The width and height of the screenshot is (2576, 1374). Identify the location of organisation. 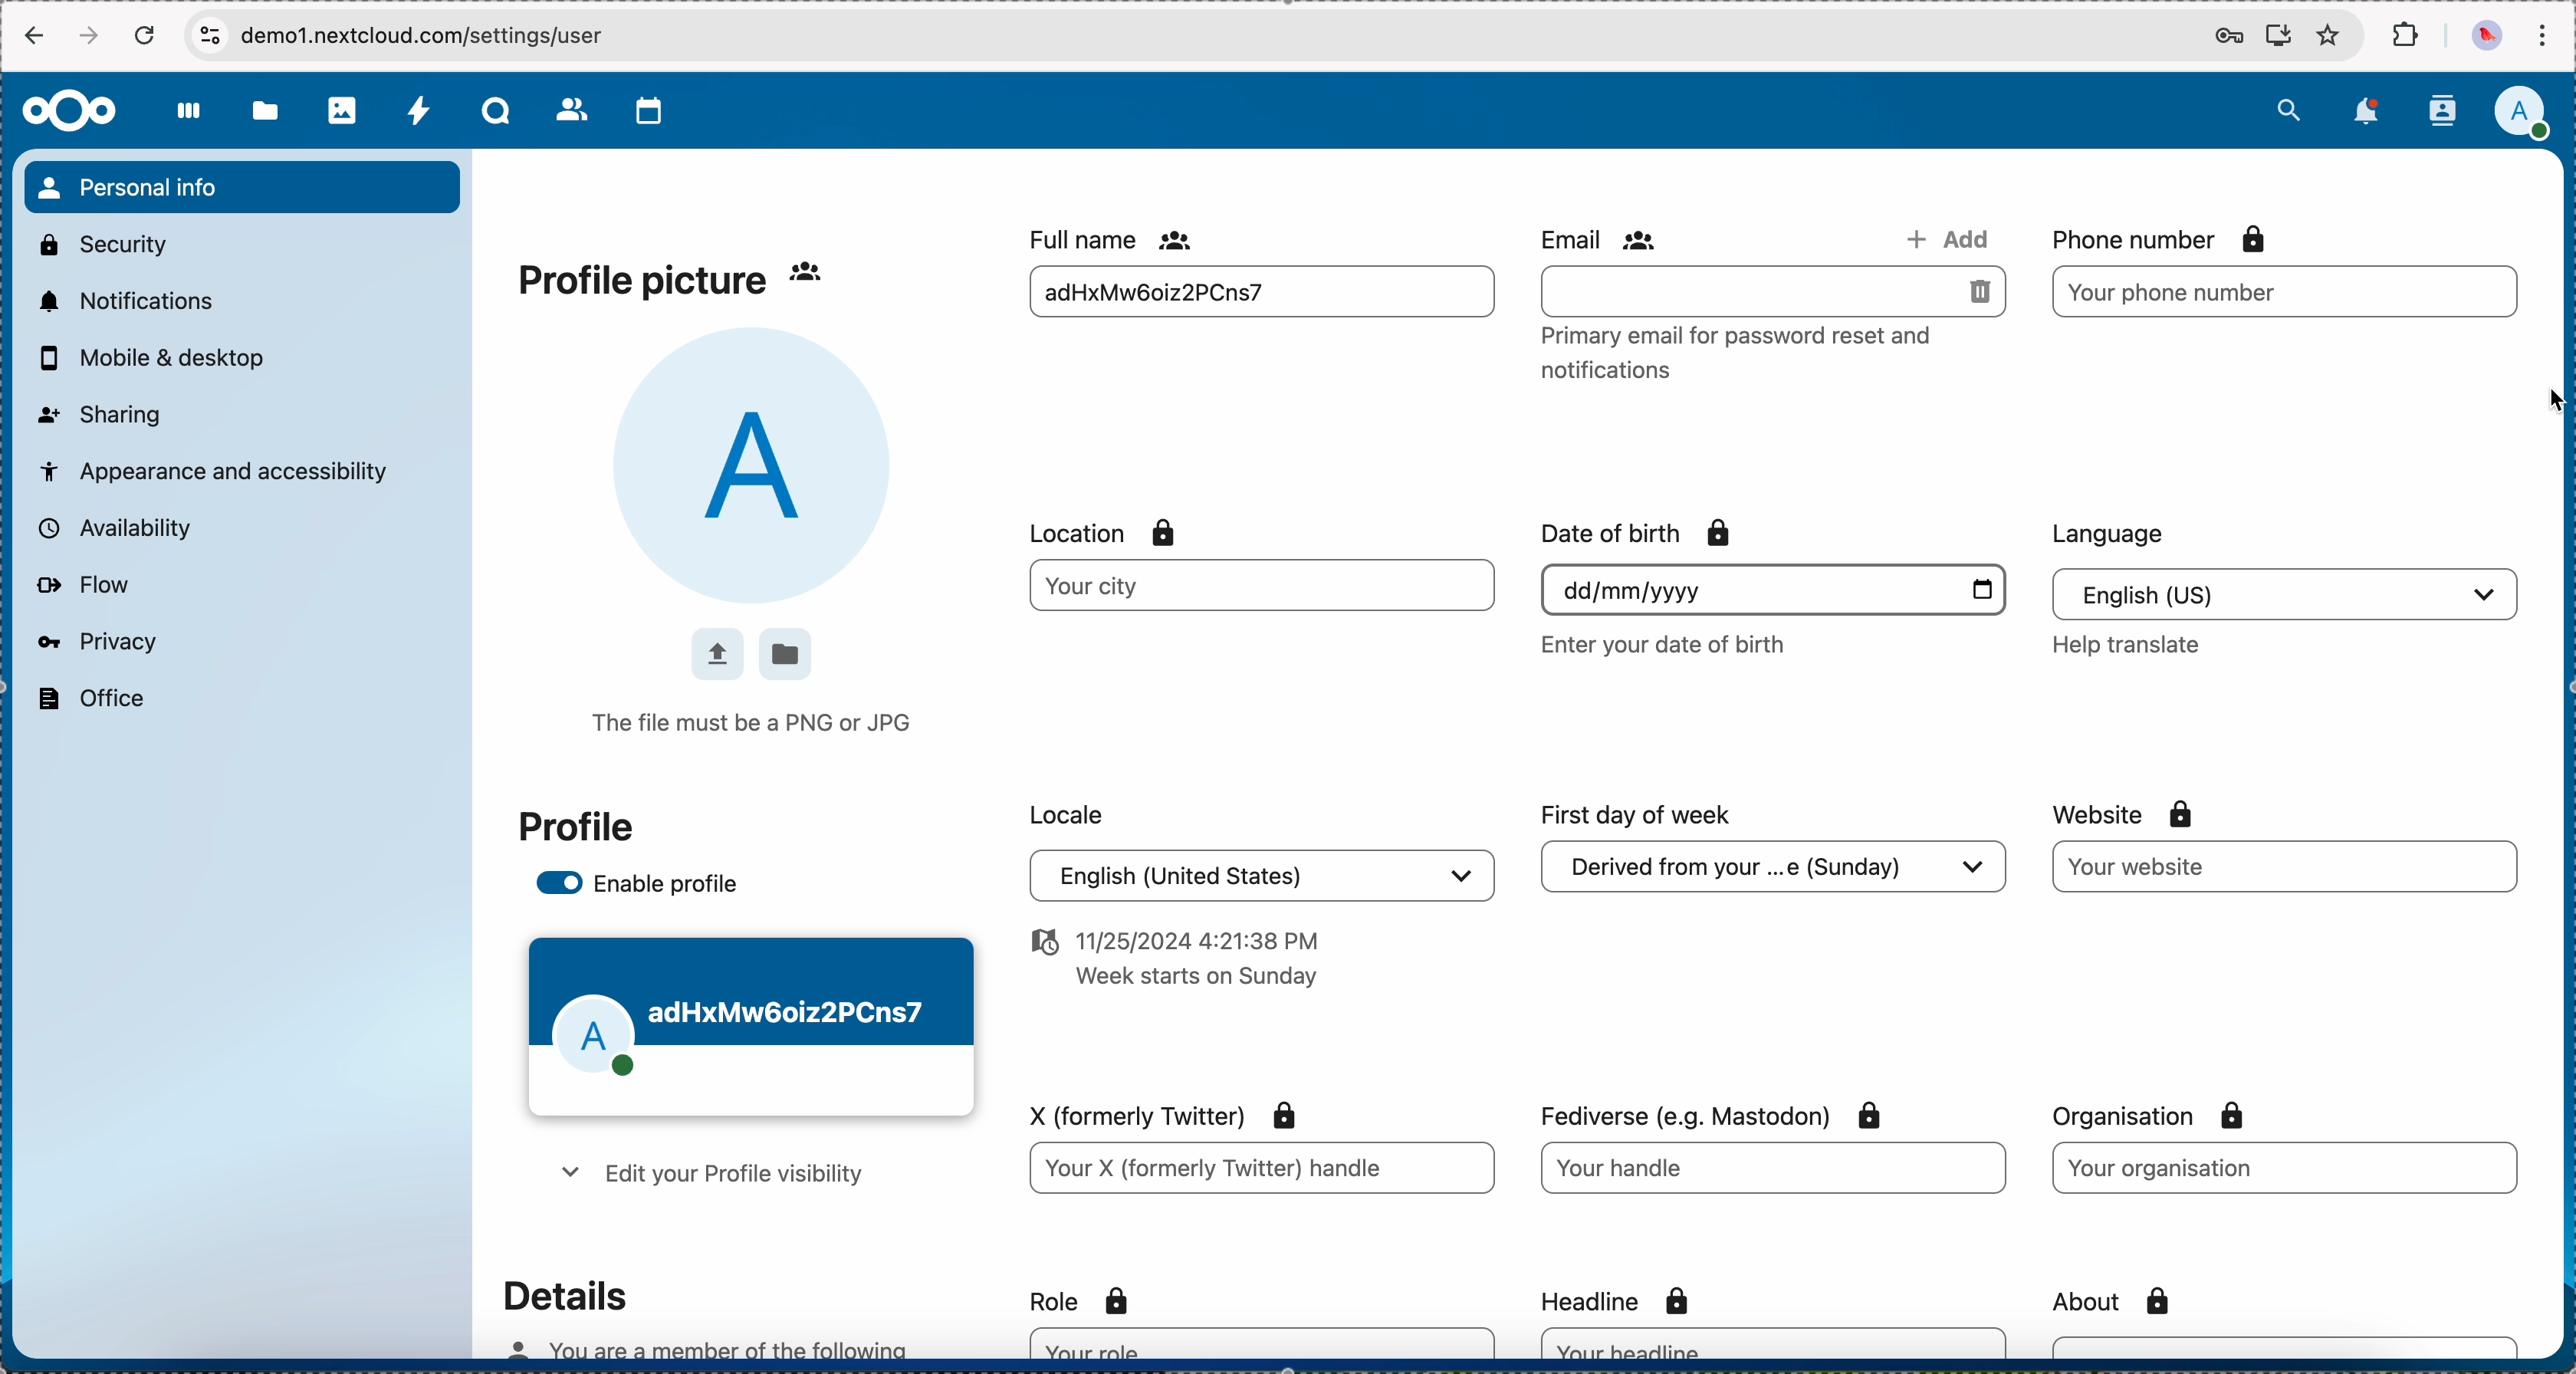
(2156, 1115).